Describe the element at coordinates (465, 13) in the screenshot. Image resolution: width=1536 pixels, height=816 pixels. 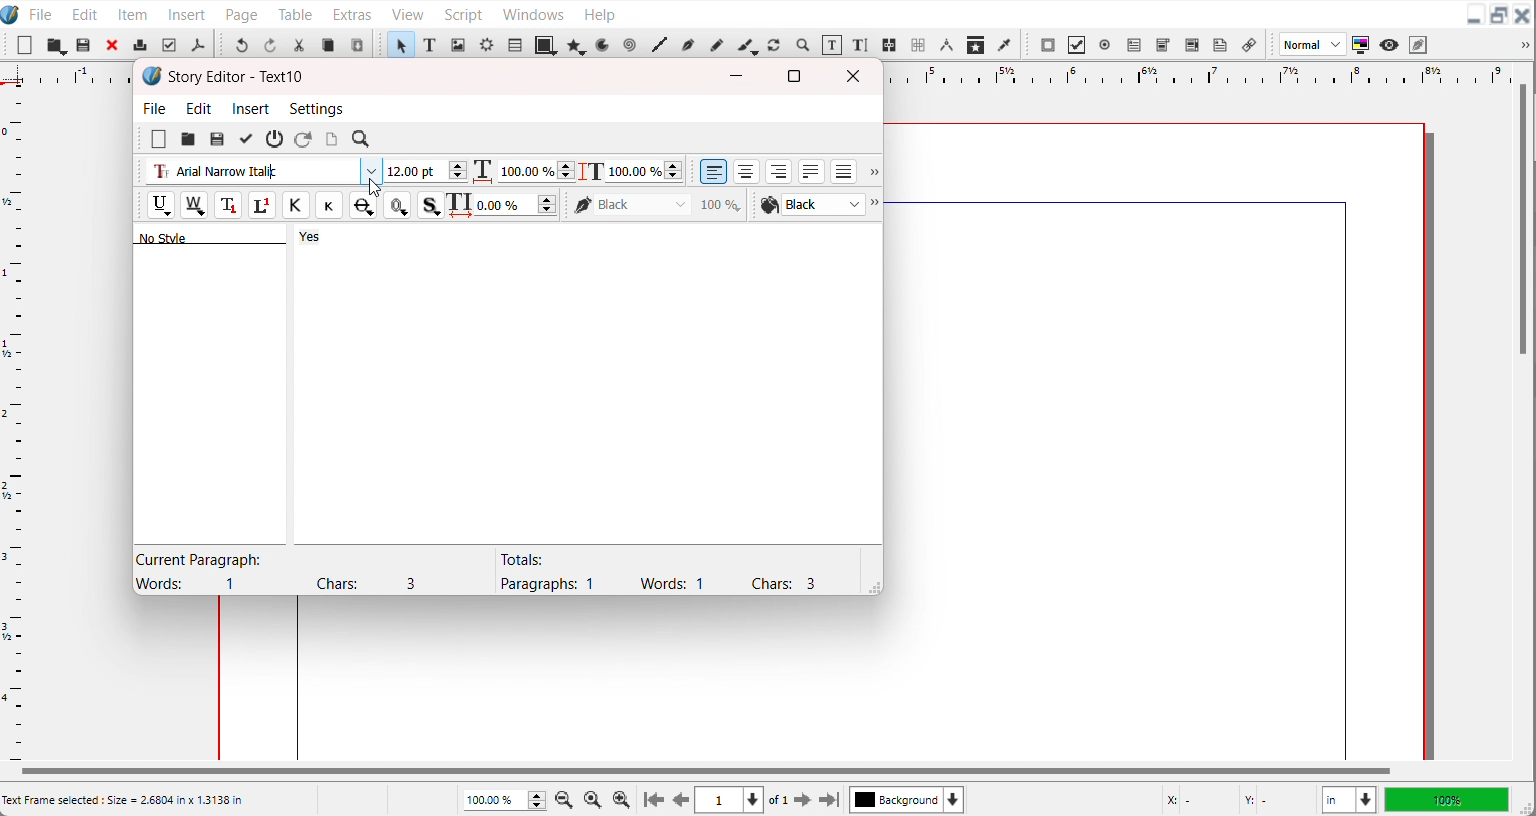
I see `Script` at that location.